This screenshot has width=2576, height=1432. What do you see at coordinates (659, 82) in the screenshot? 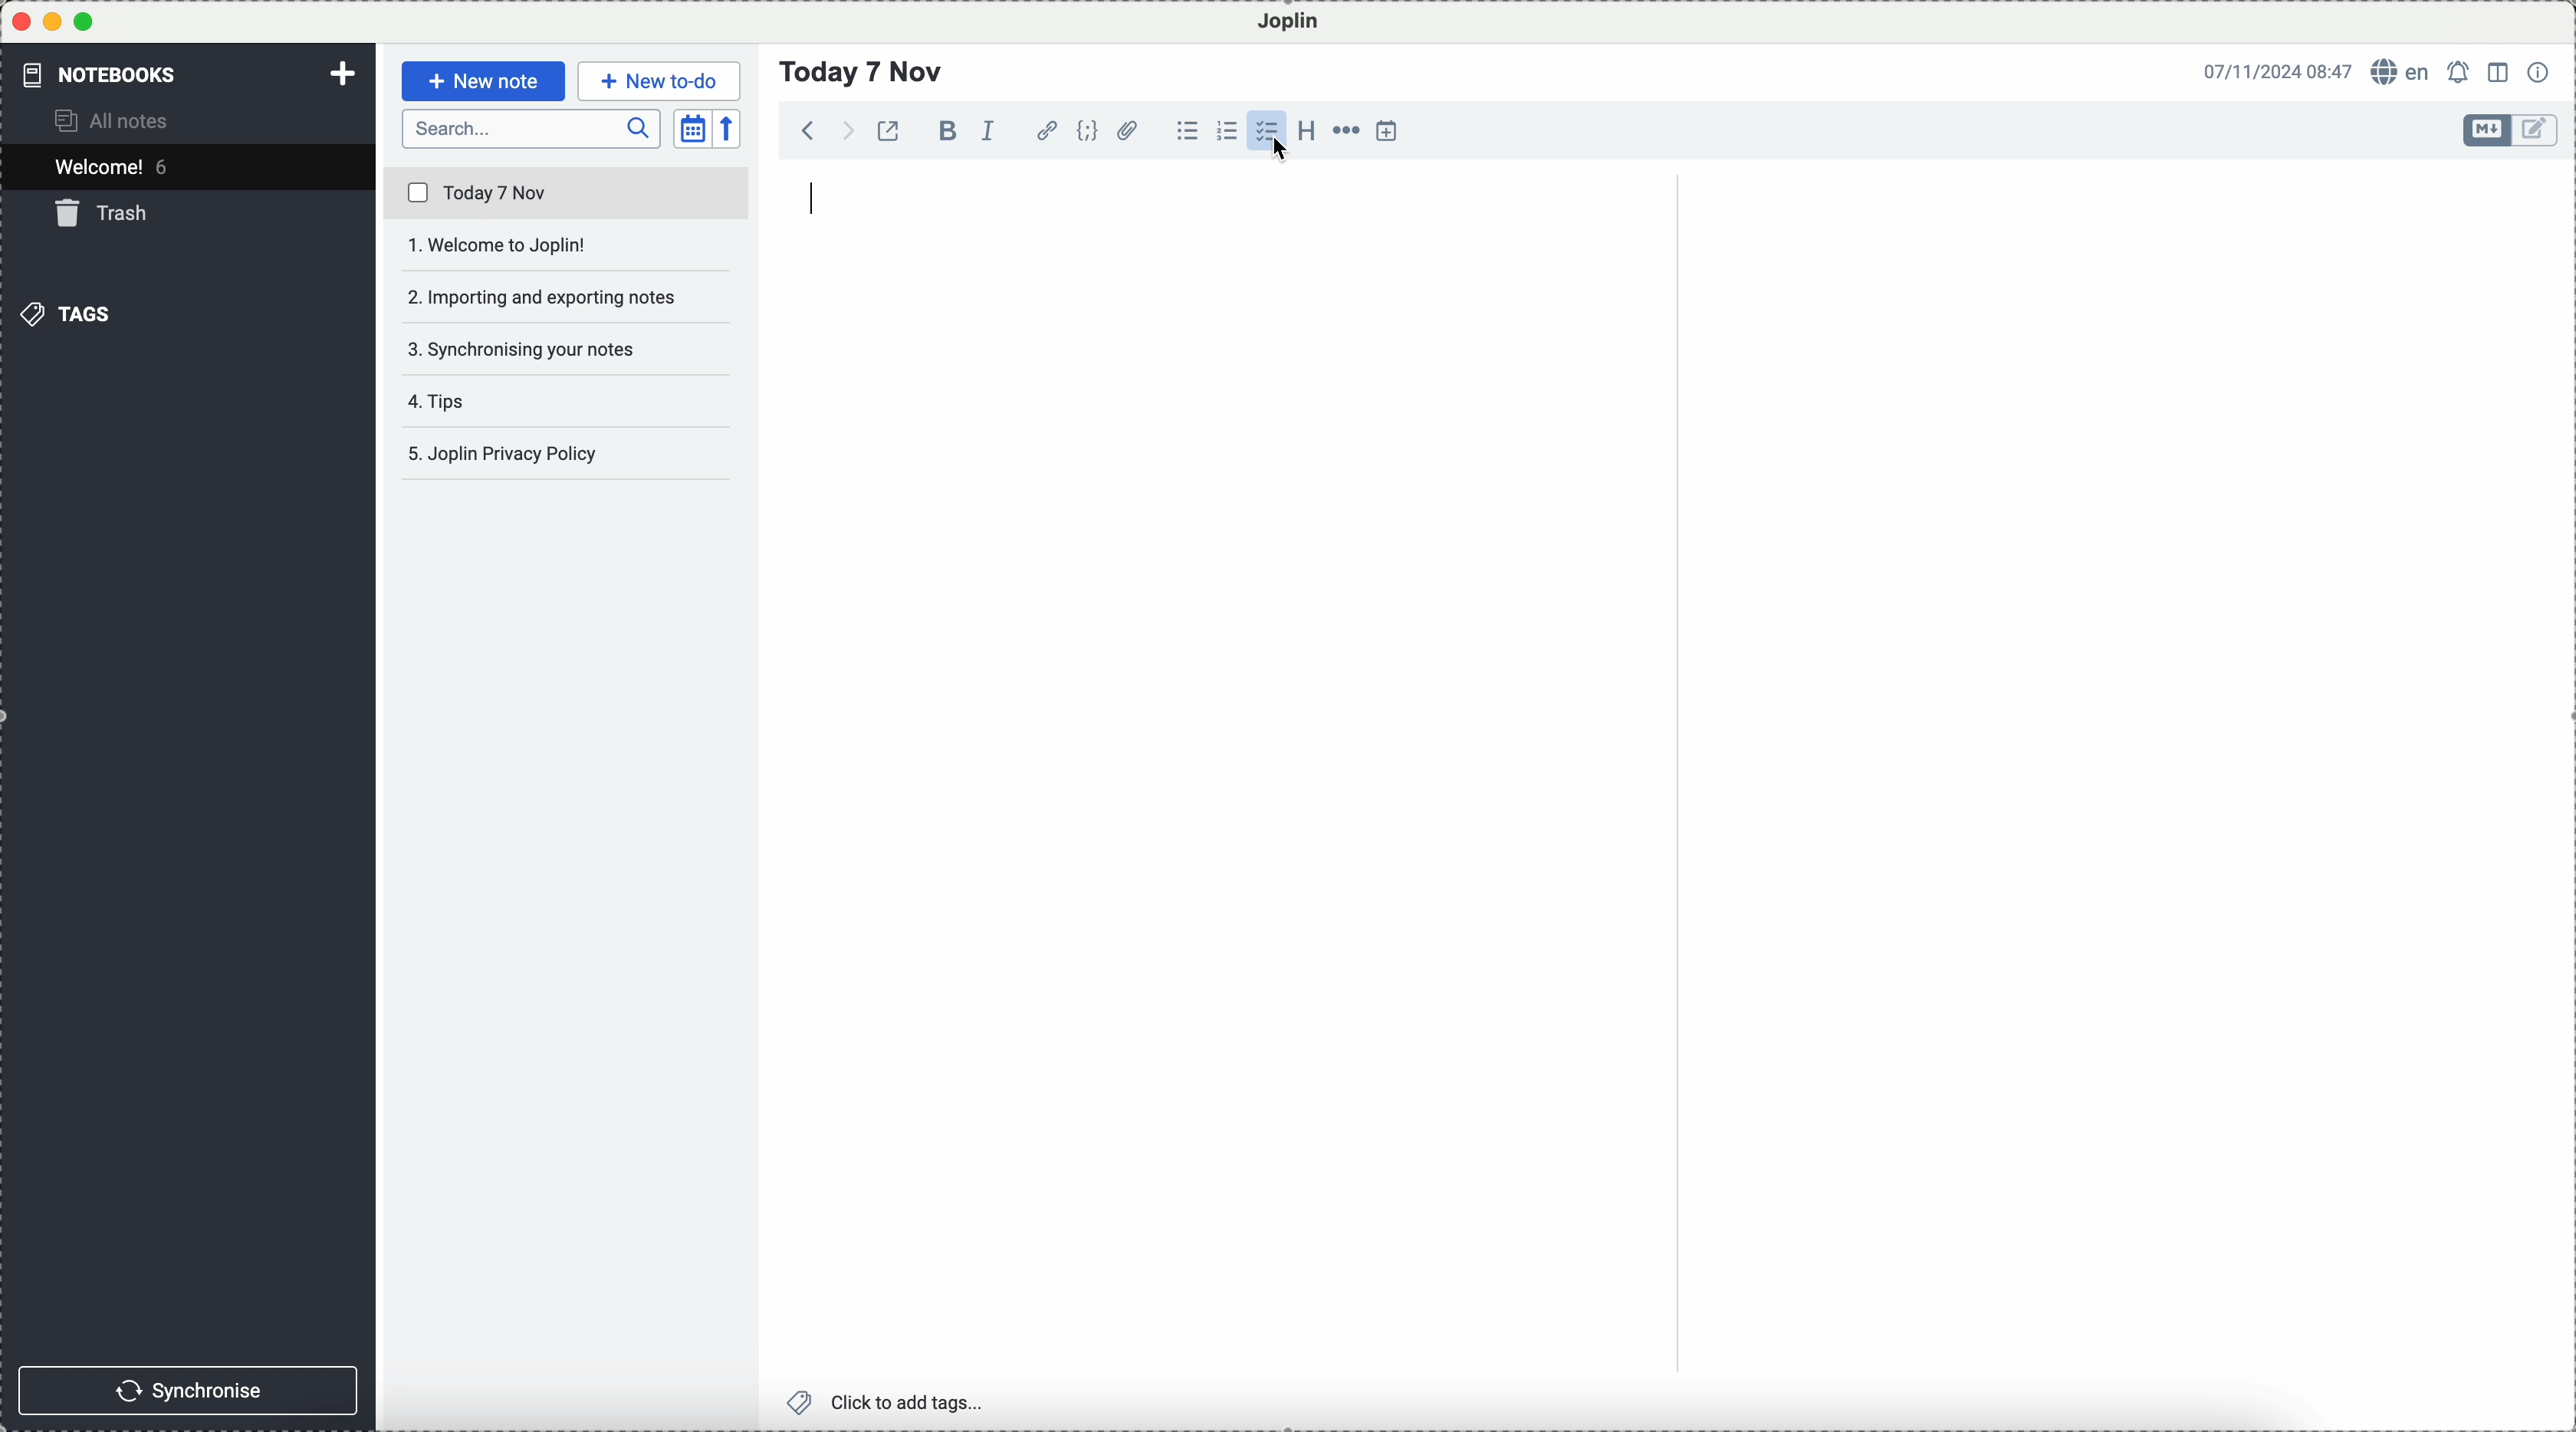
I see `new to-do button` at bounding box center [659, 82].